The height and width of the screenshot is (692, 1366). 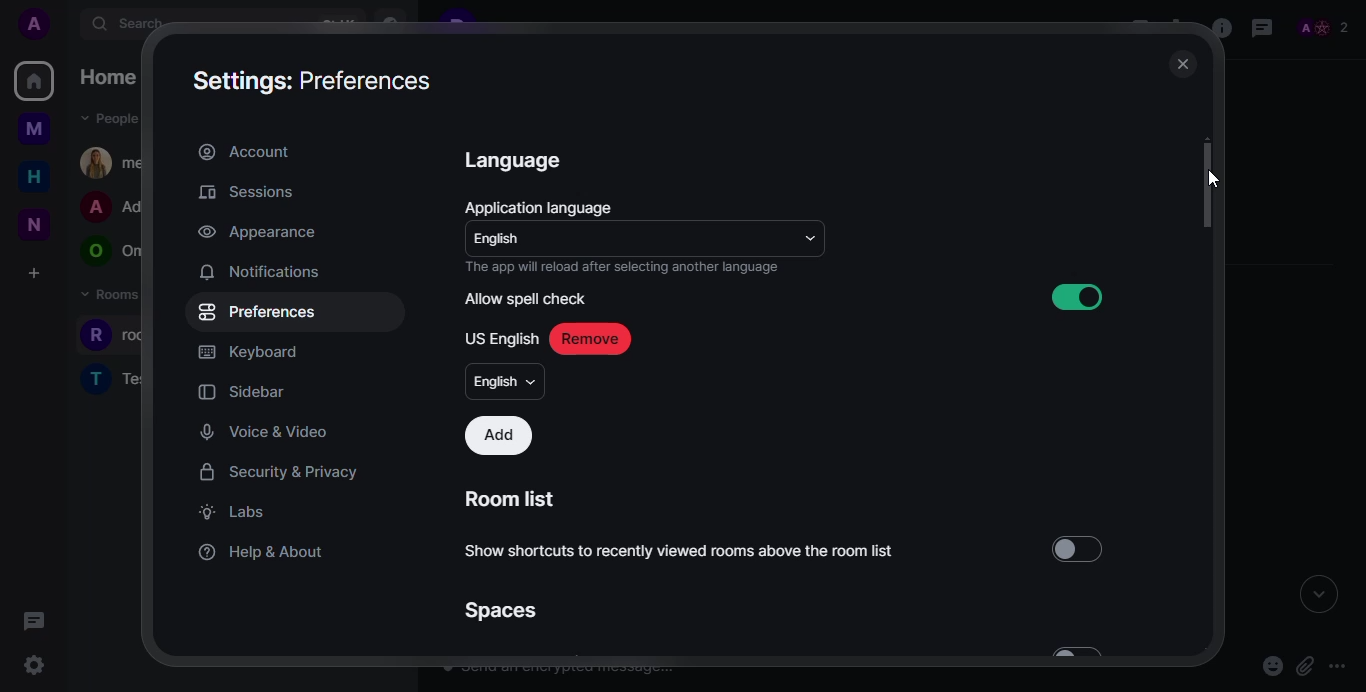 I want to click on cursor, so click(x=1212, y=181).